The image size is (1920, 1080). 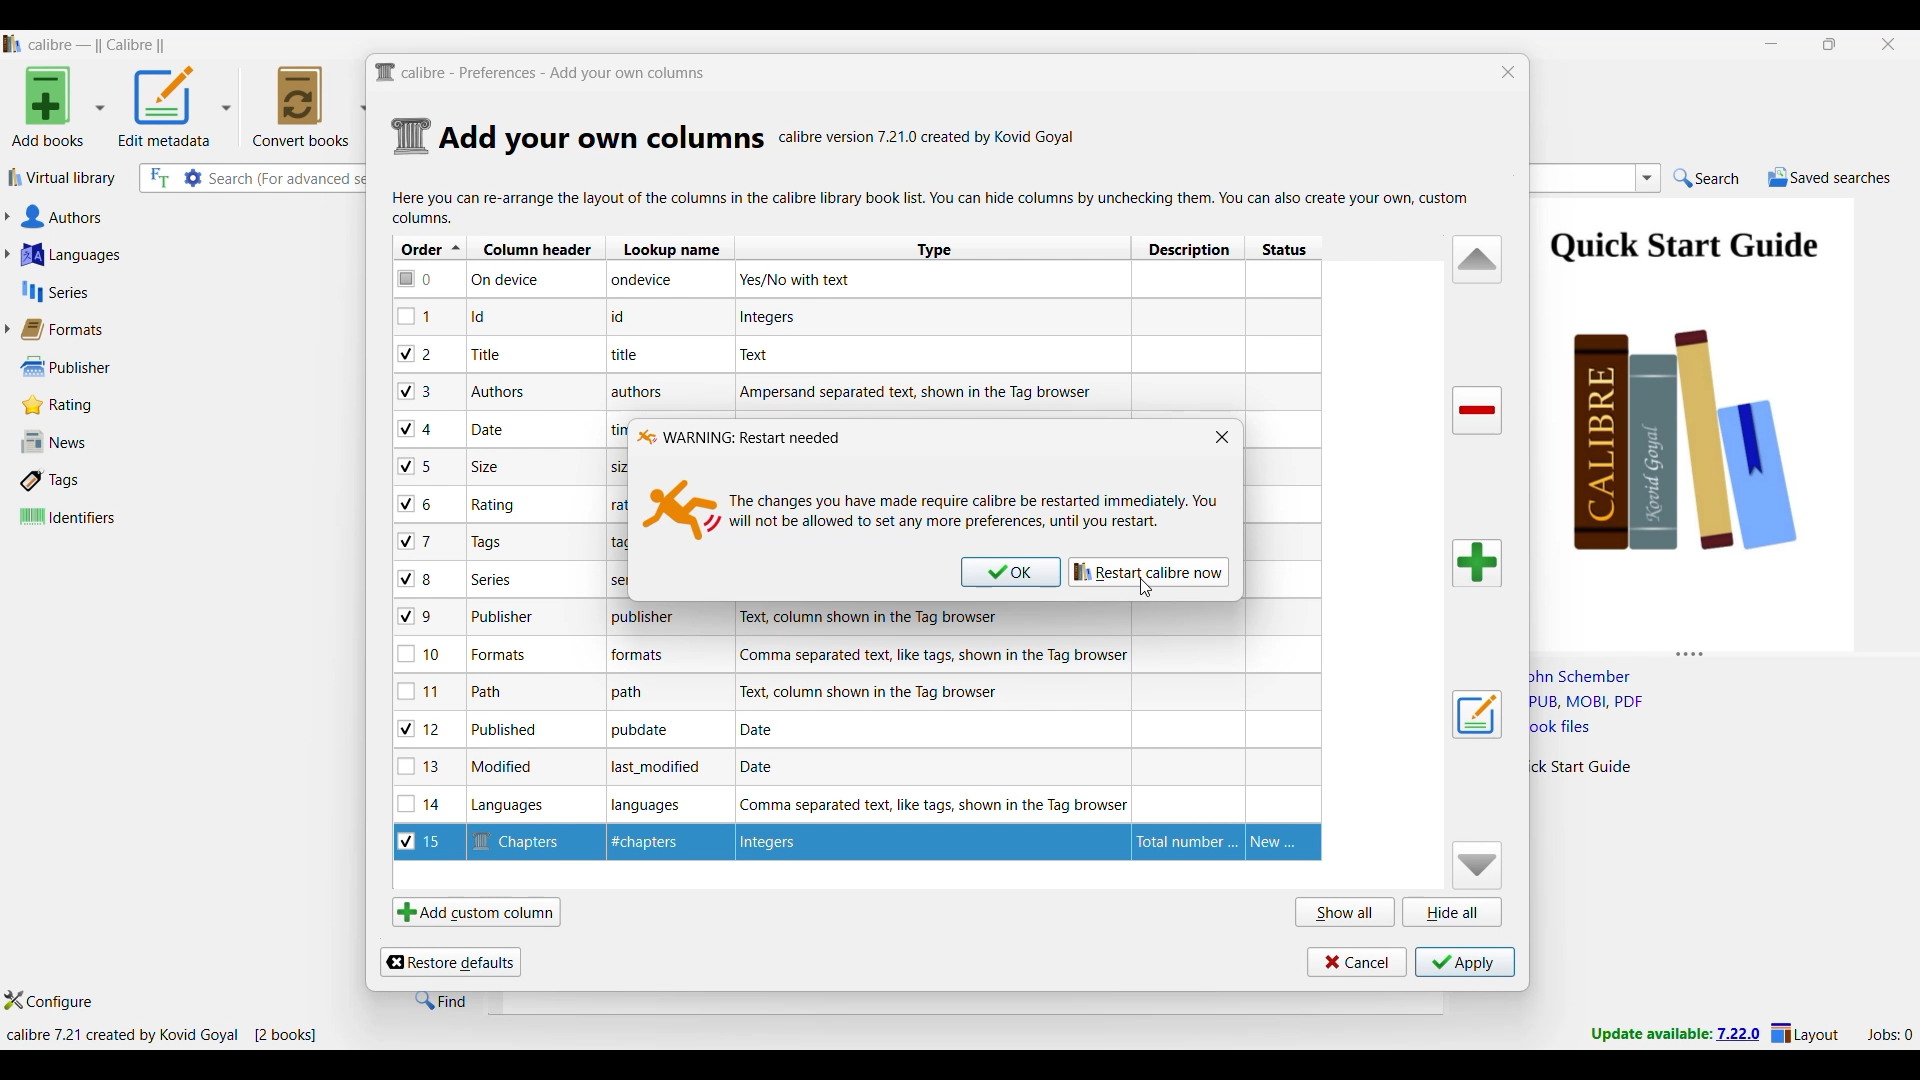 What do you see at coordinates (63, 177) in the screenshot?
I see `Virtual library` at bounding box center [63, 177].